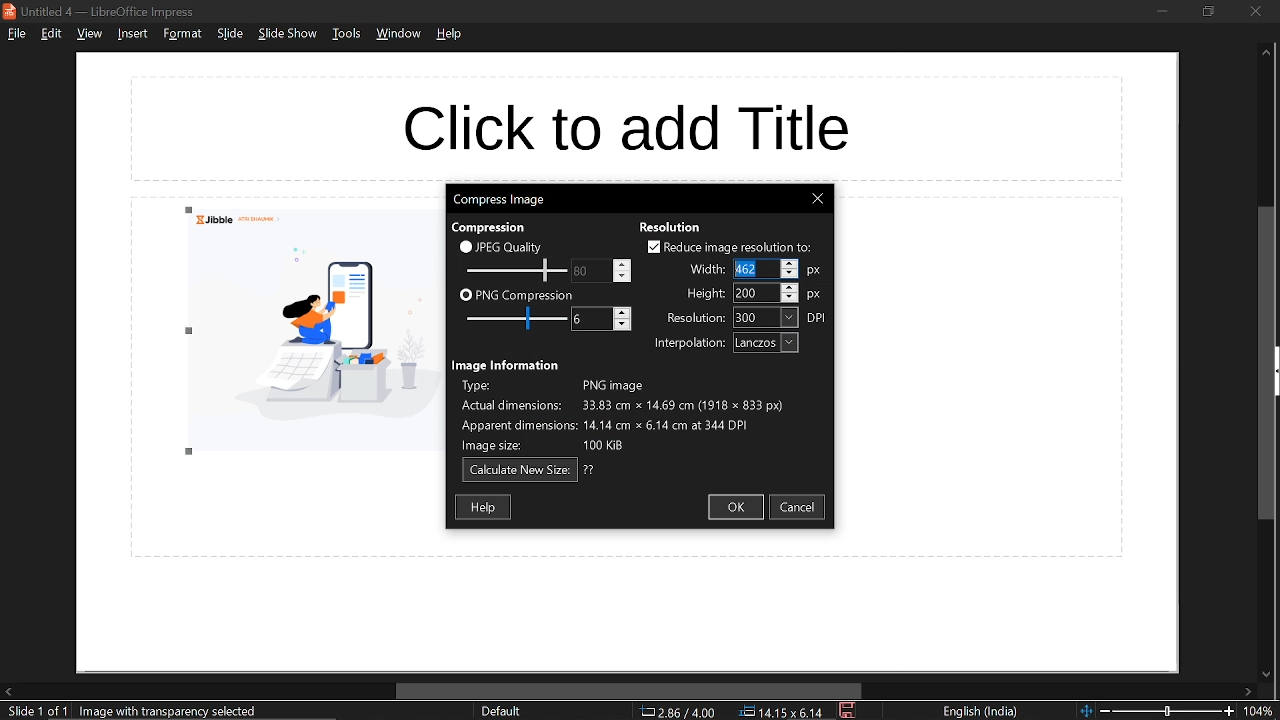 The height and width of the screenshot is (720, 1280). I want to click on current window, so click(498, 198).